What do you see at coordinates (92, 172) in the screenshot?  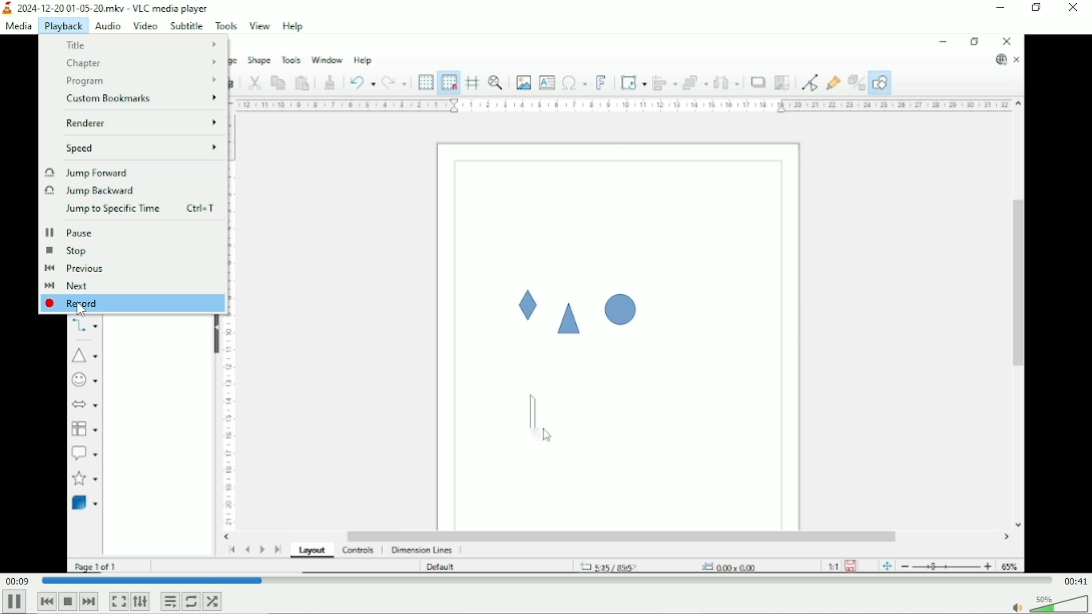 I see `Jump forward` at bounding box center [92, 172].